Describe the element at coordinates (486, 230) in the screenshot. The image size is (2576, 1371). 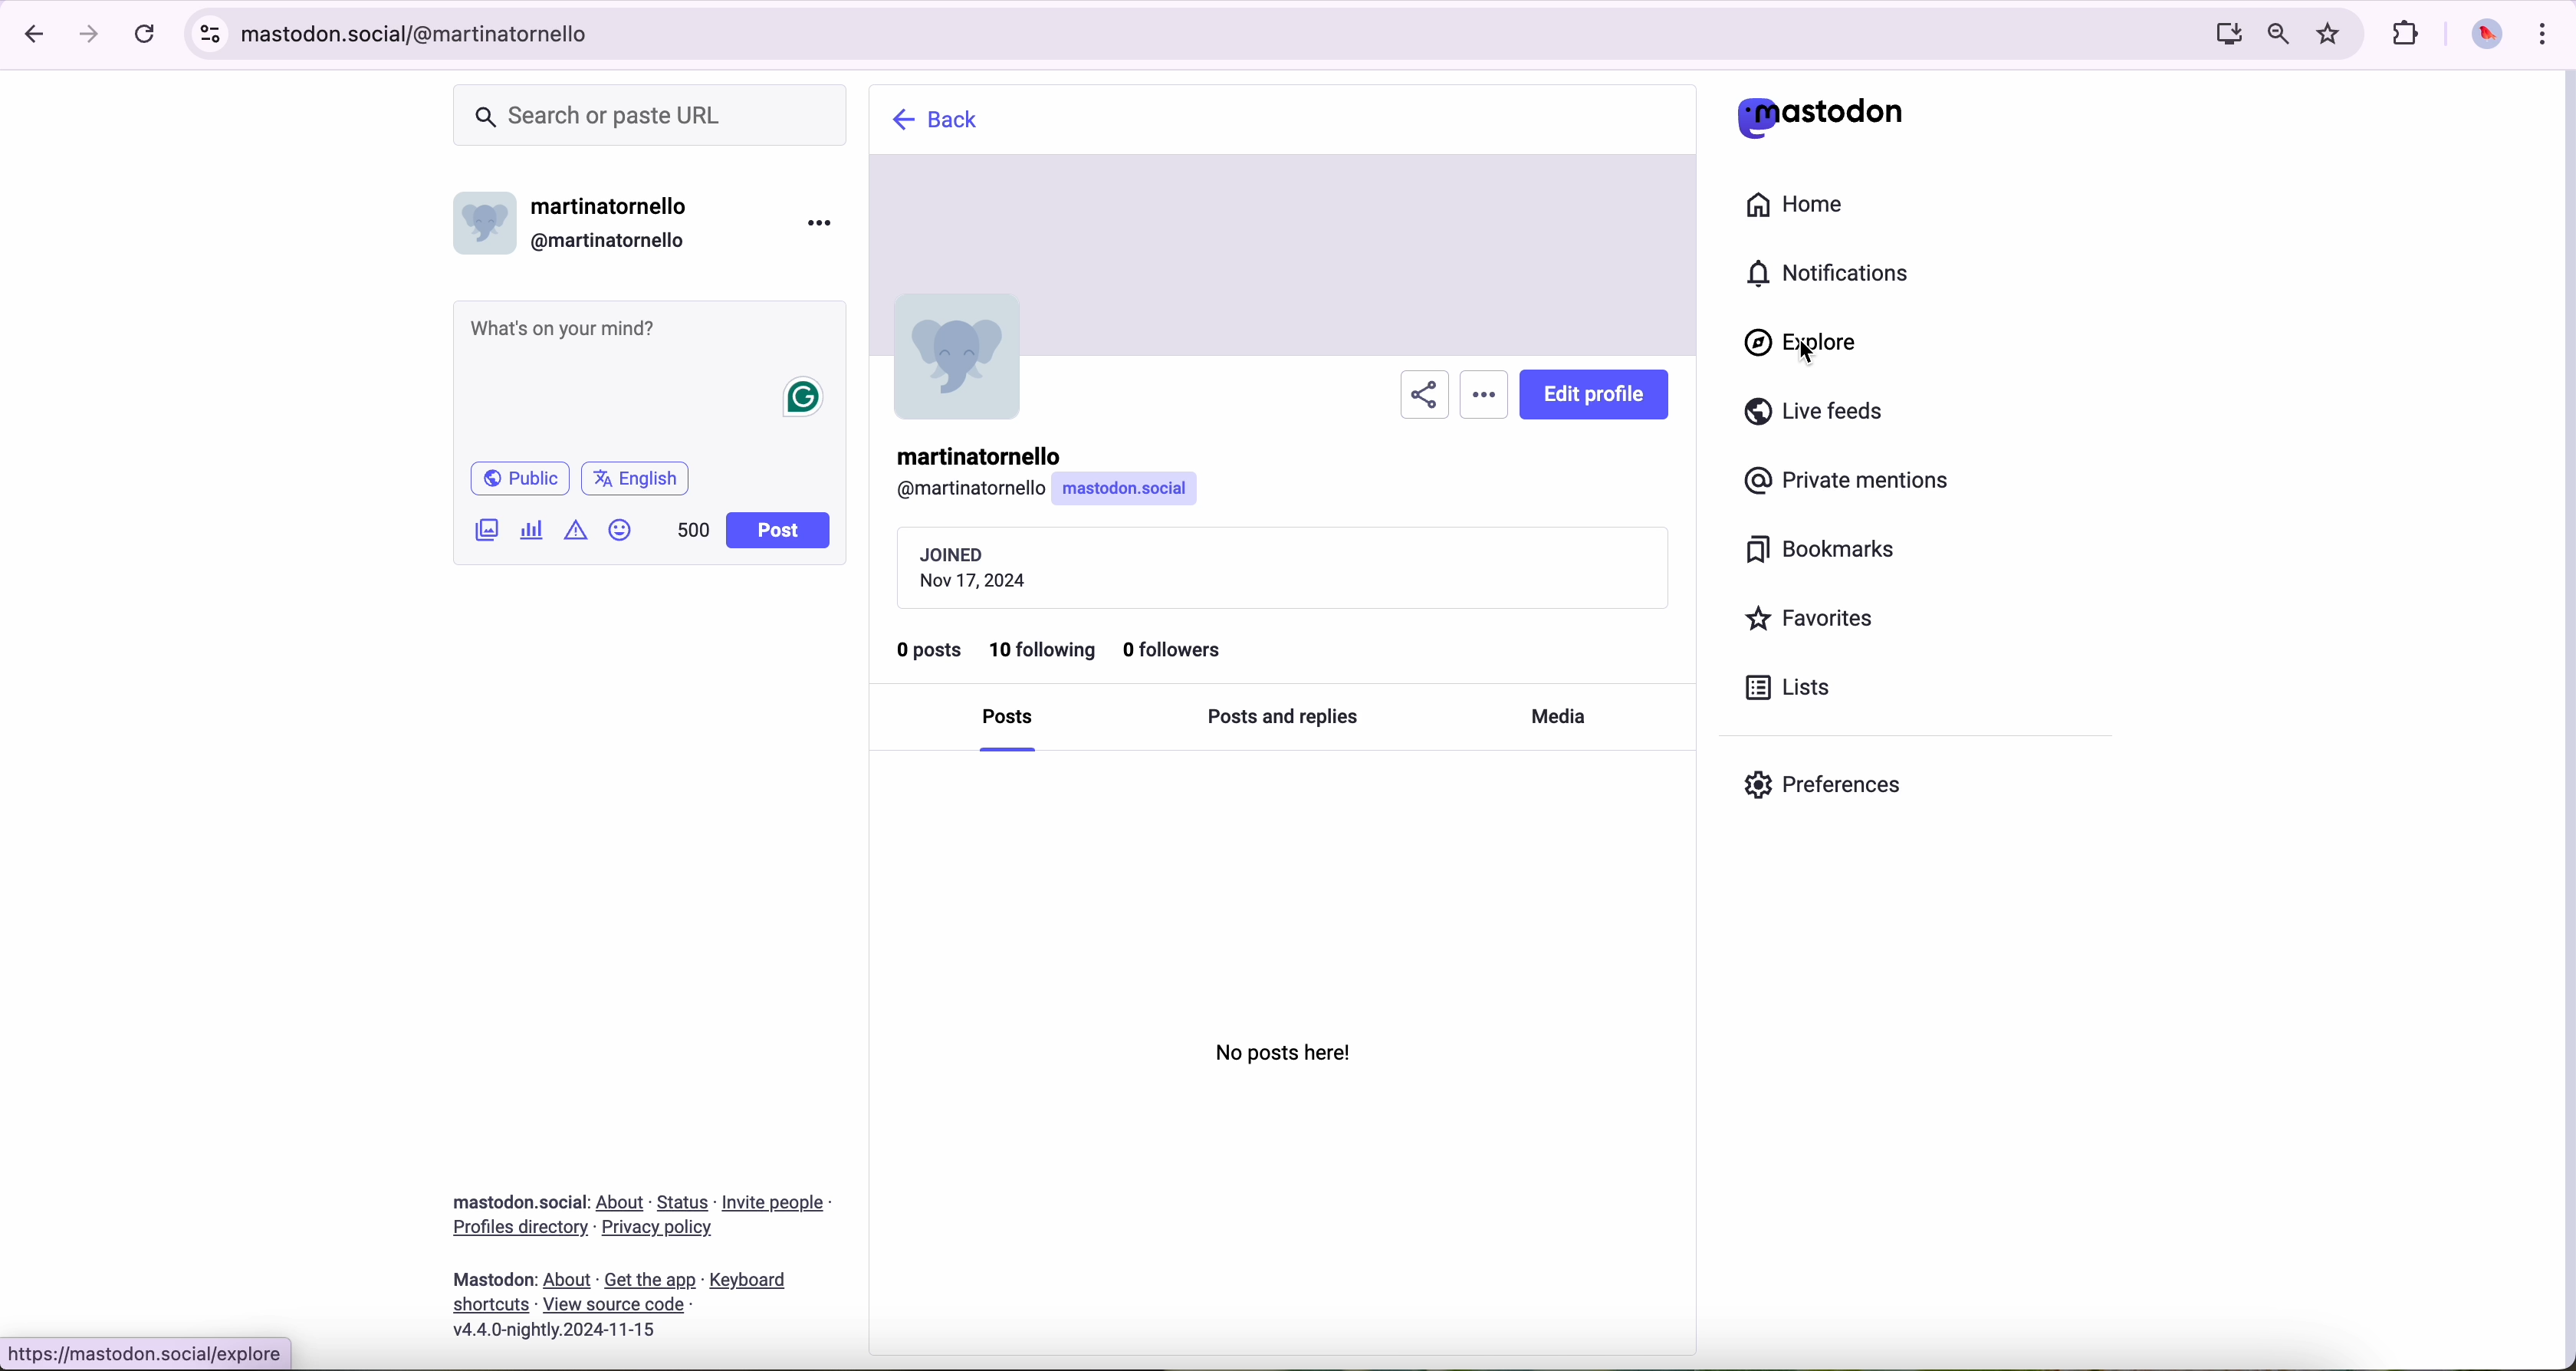
I see `profile` at that location.